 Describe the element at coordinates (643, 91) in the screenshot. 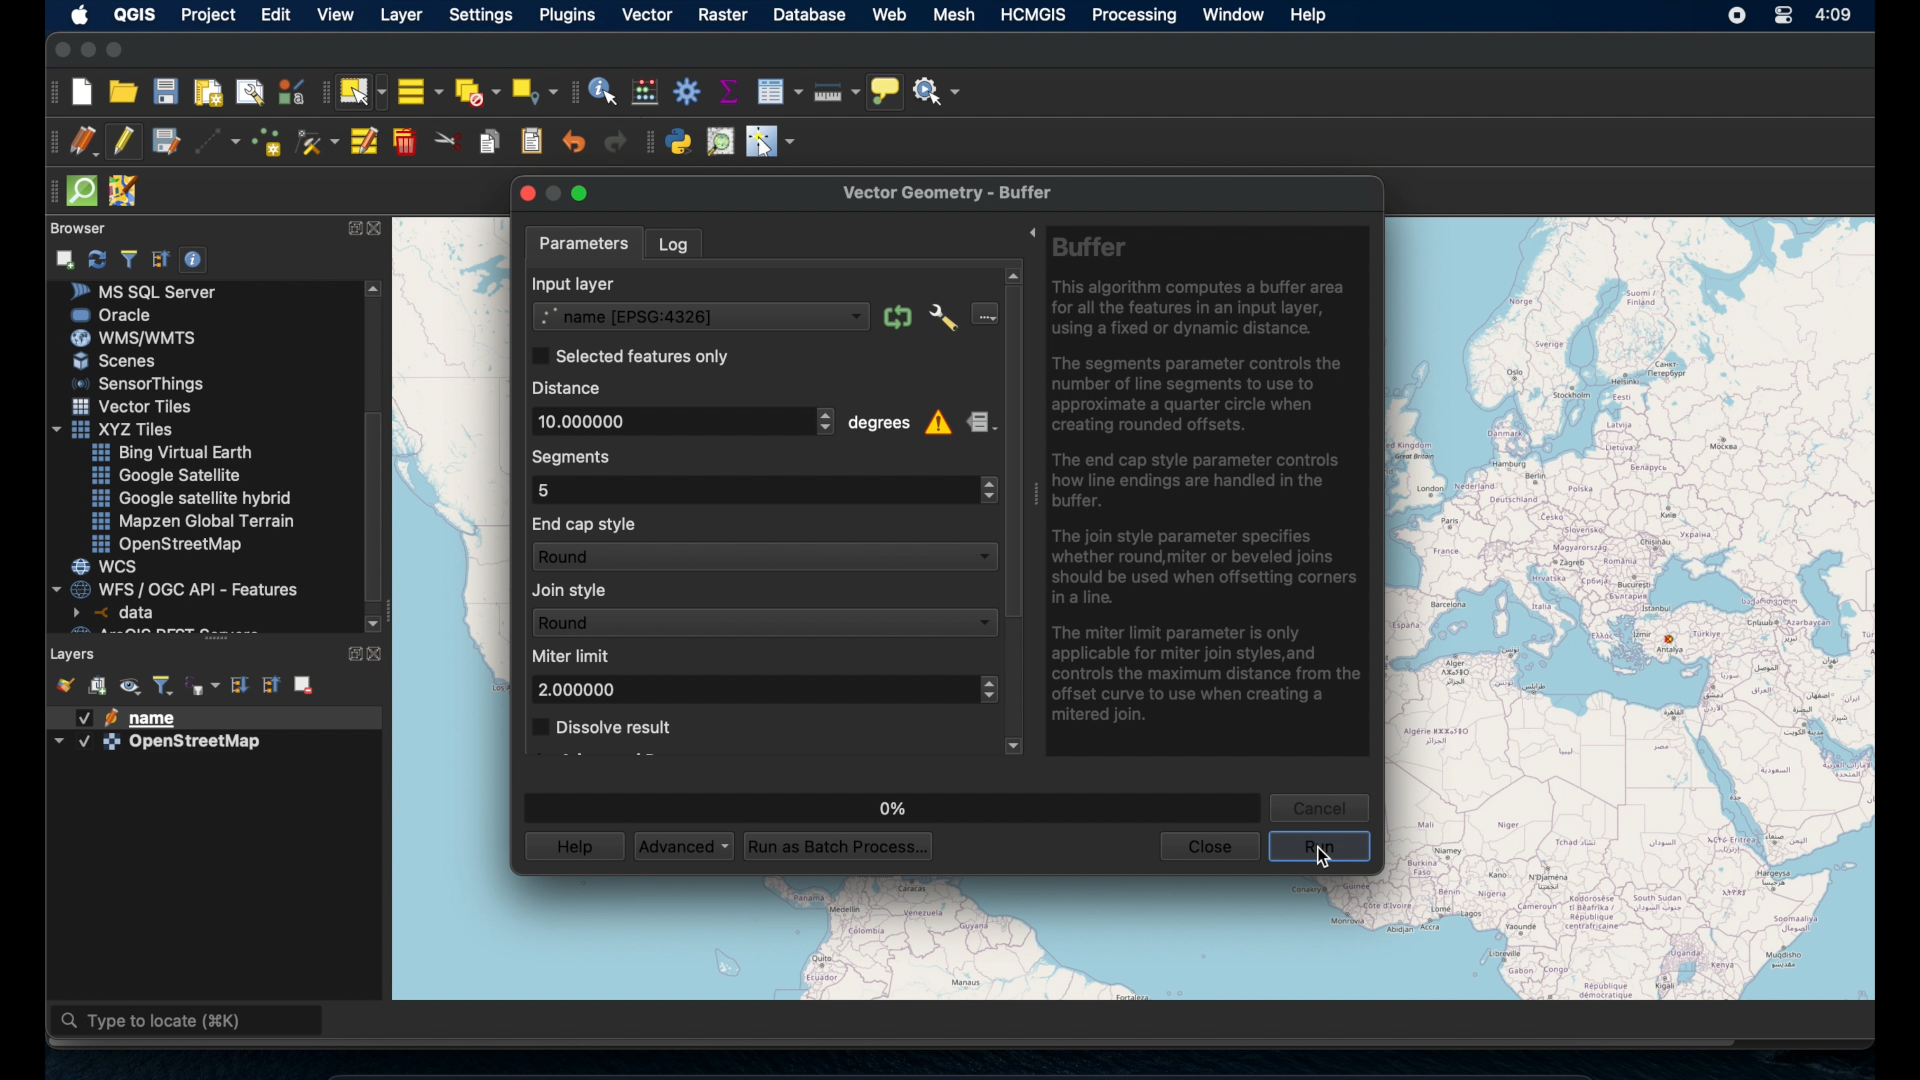

I see `open field calculator` at that location.